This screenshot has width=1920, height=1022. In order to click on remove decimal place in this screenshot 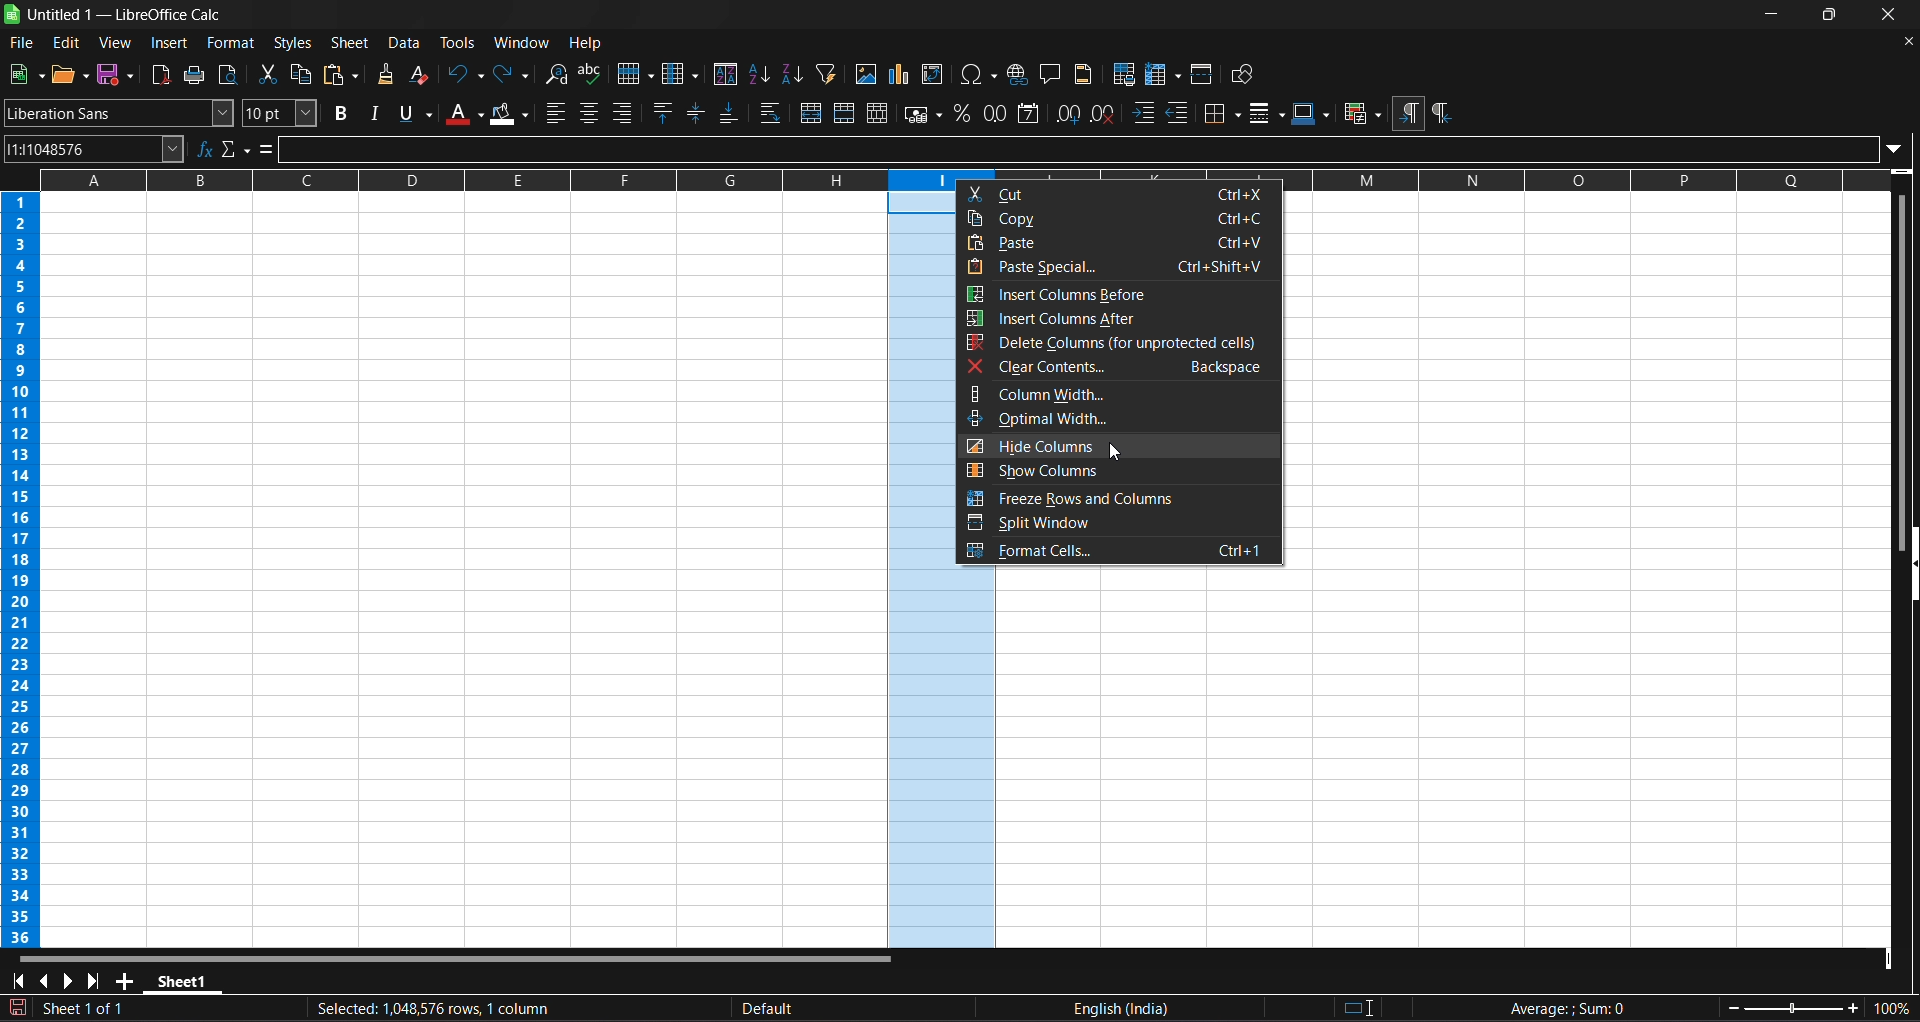, I will do `click(1102, 115)`.